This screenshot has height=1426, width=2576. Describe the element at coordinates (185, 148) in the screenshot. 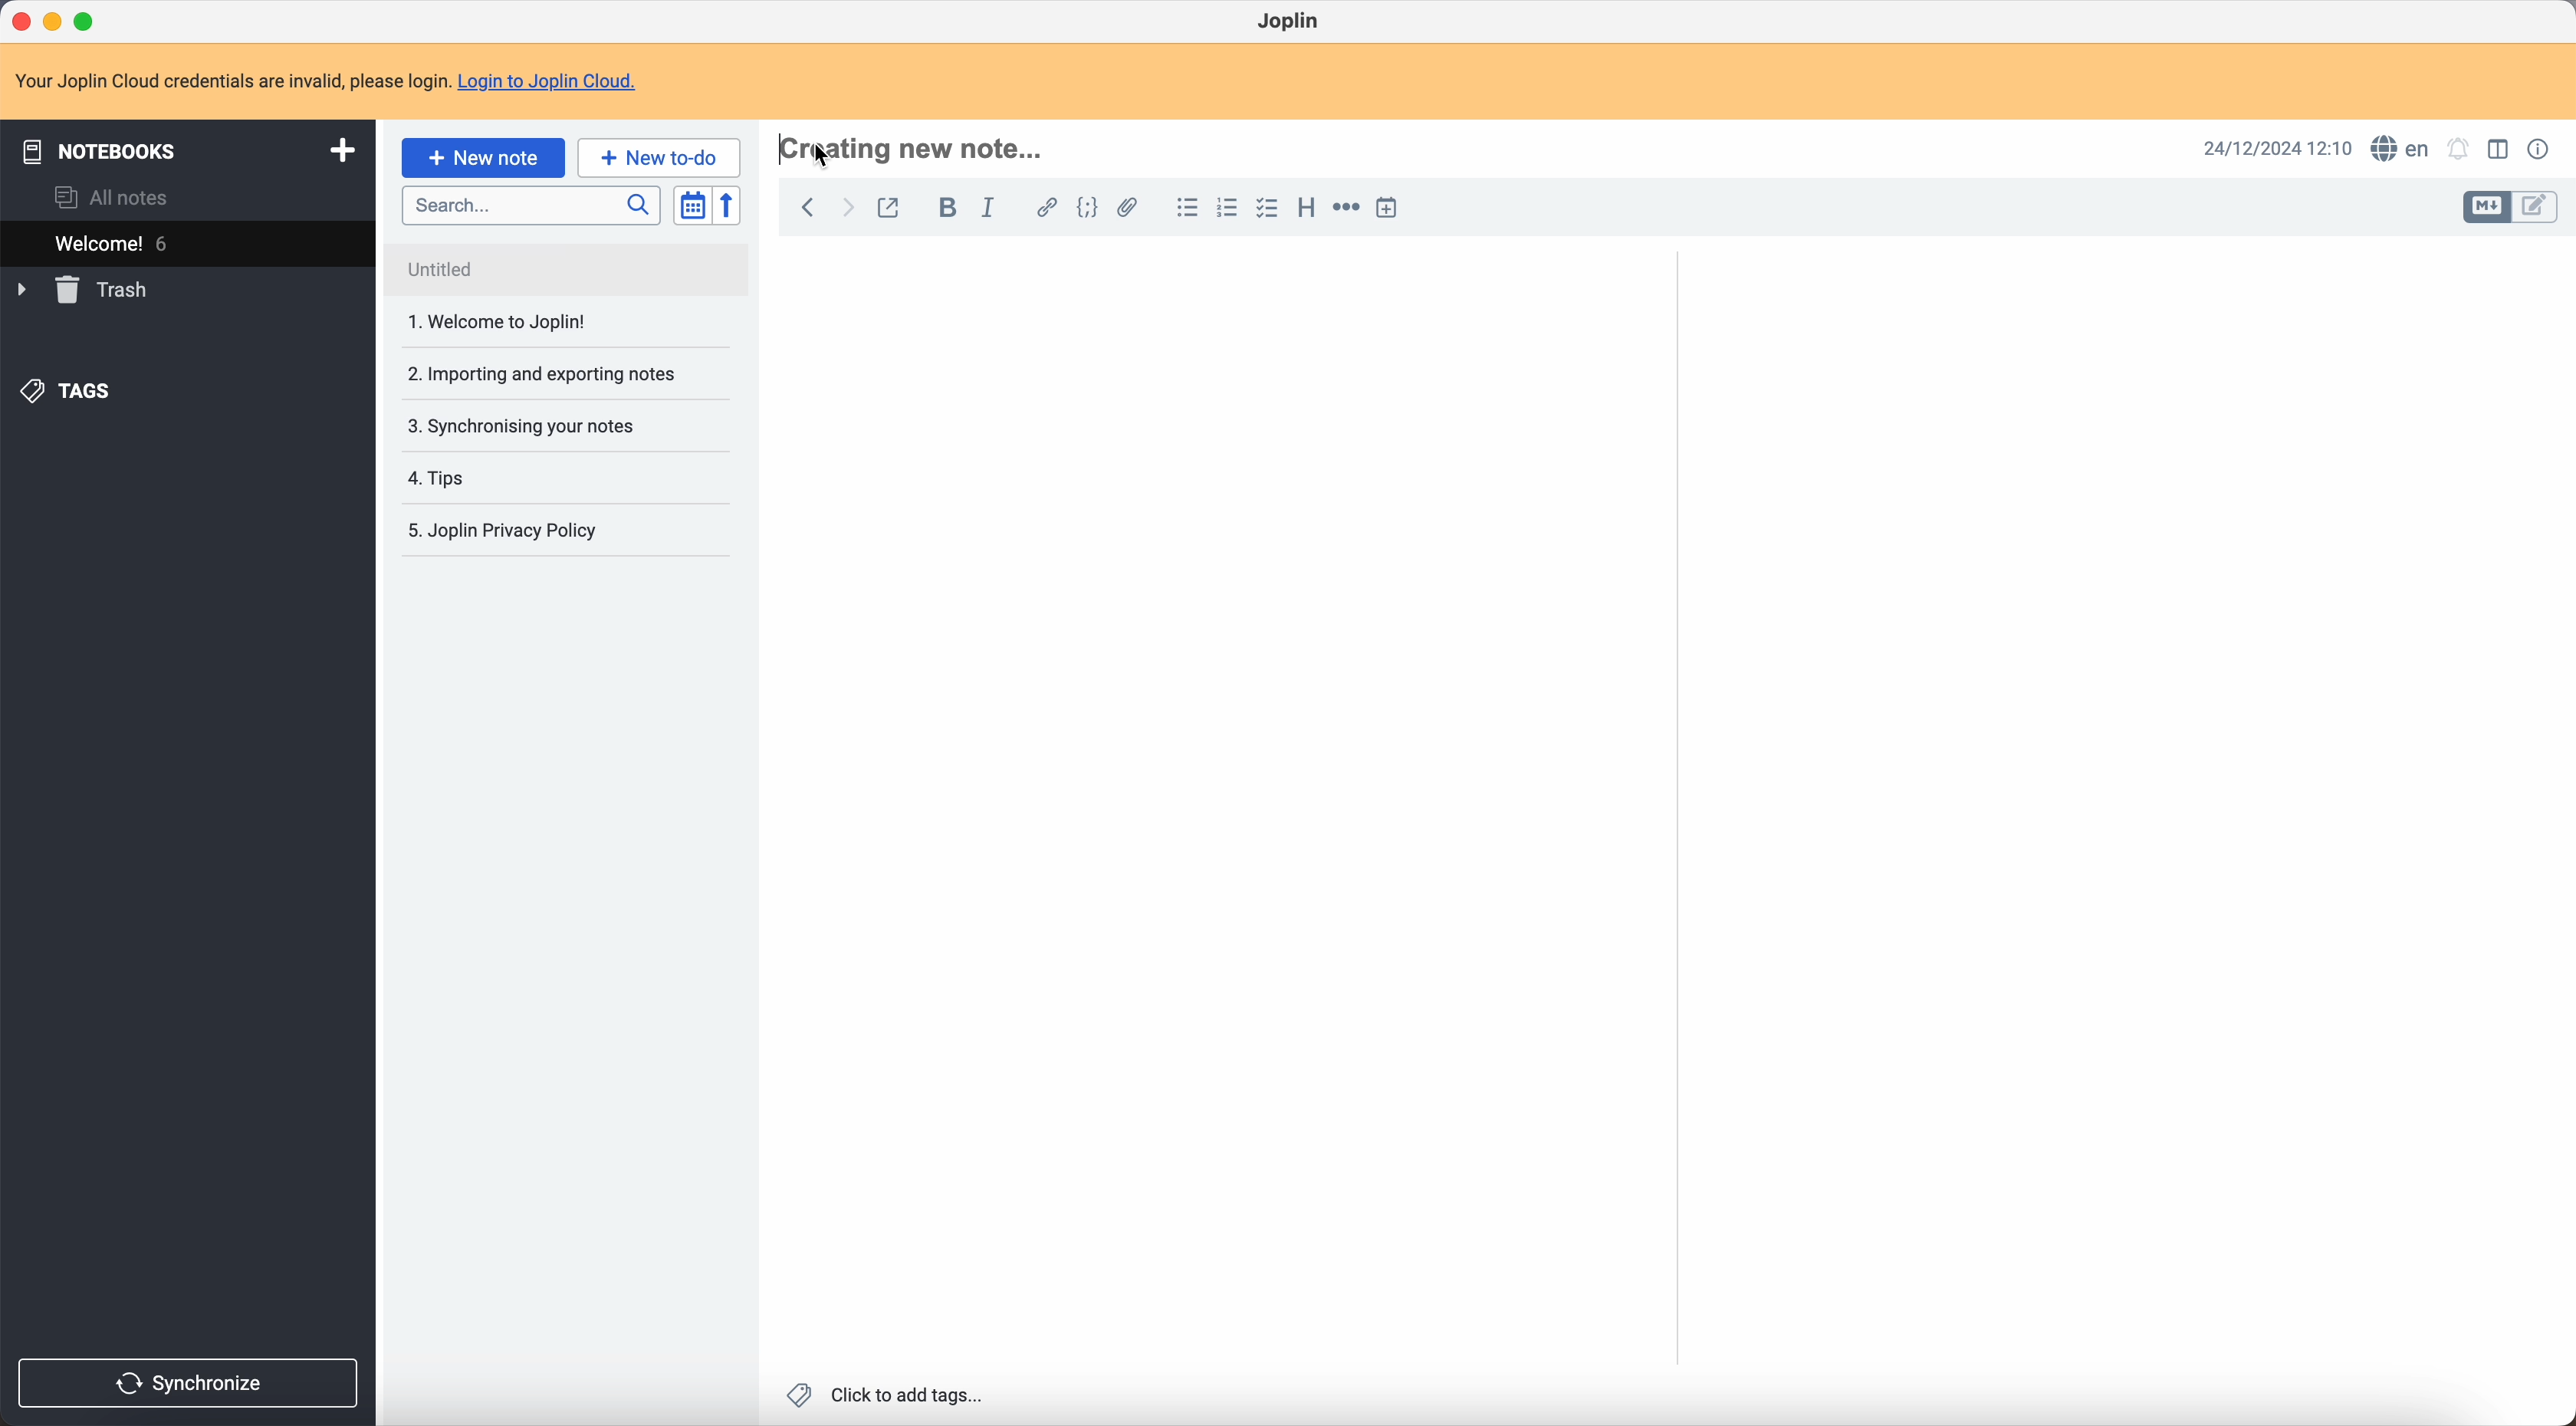

I see `notebooks` at that location.